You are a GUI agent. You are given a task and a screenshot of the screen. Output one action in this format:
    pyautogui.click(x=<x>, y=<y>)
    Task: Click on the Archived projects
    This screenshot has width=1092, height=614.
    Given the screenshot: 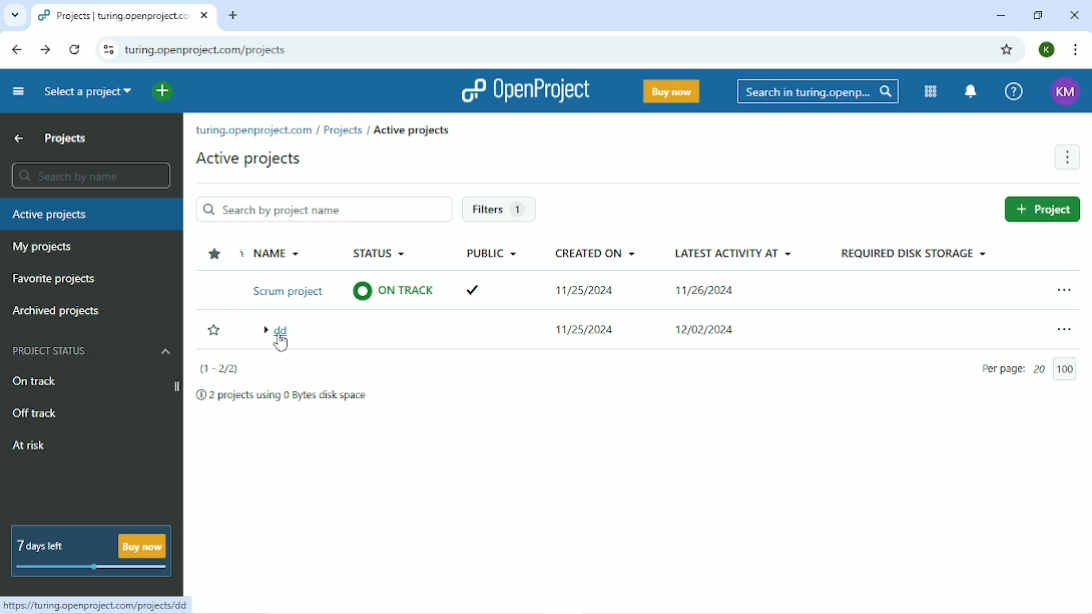 What is the action you would take?
    pyautogui.click(x=57, y=311)
    